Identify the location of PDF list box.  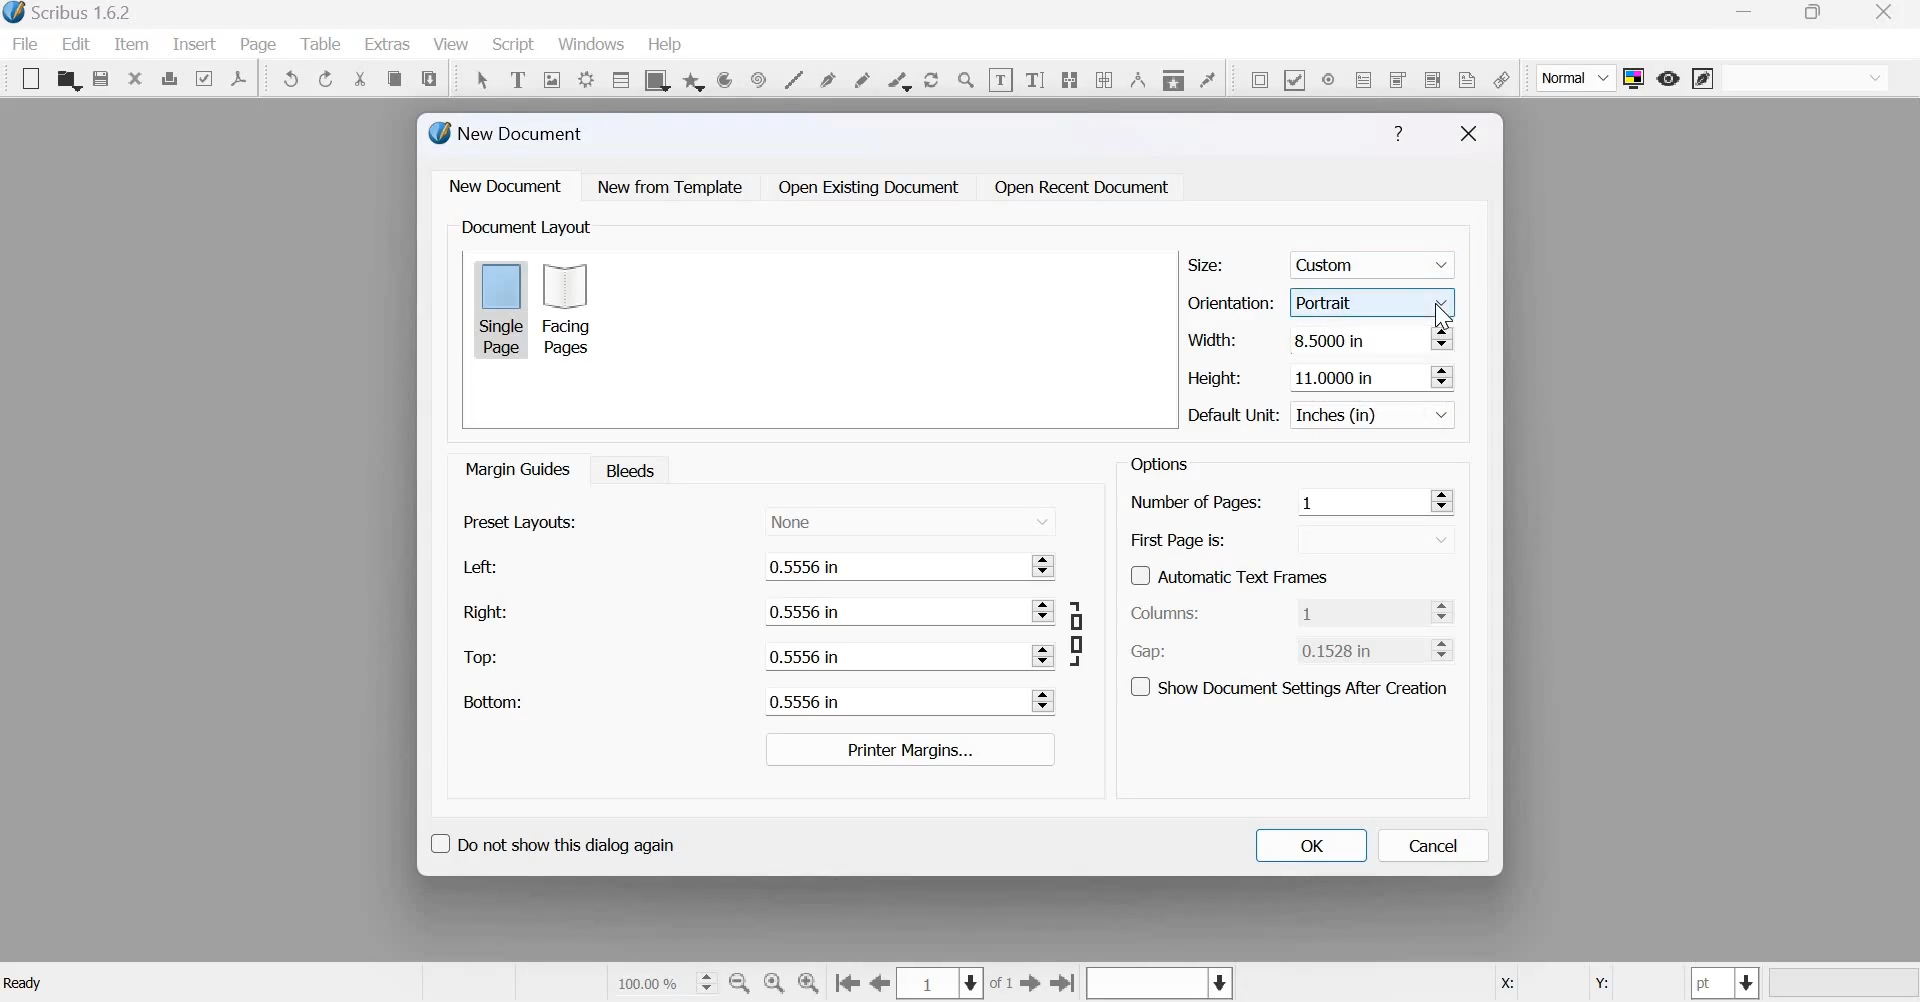
(1431, 77).